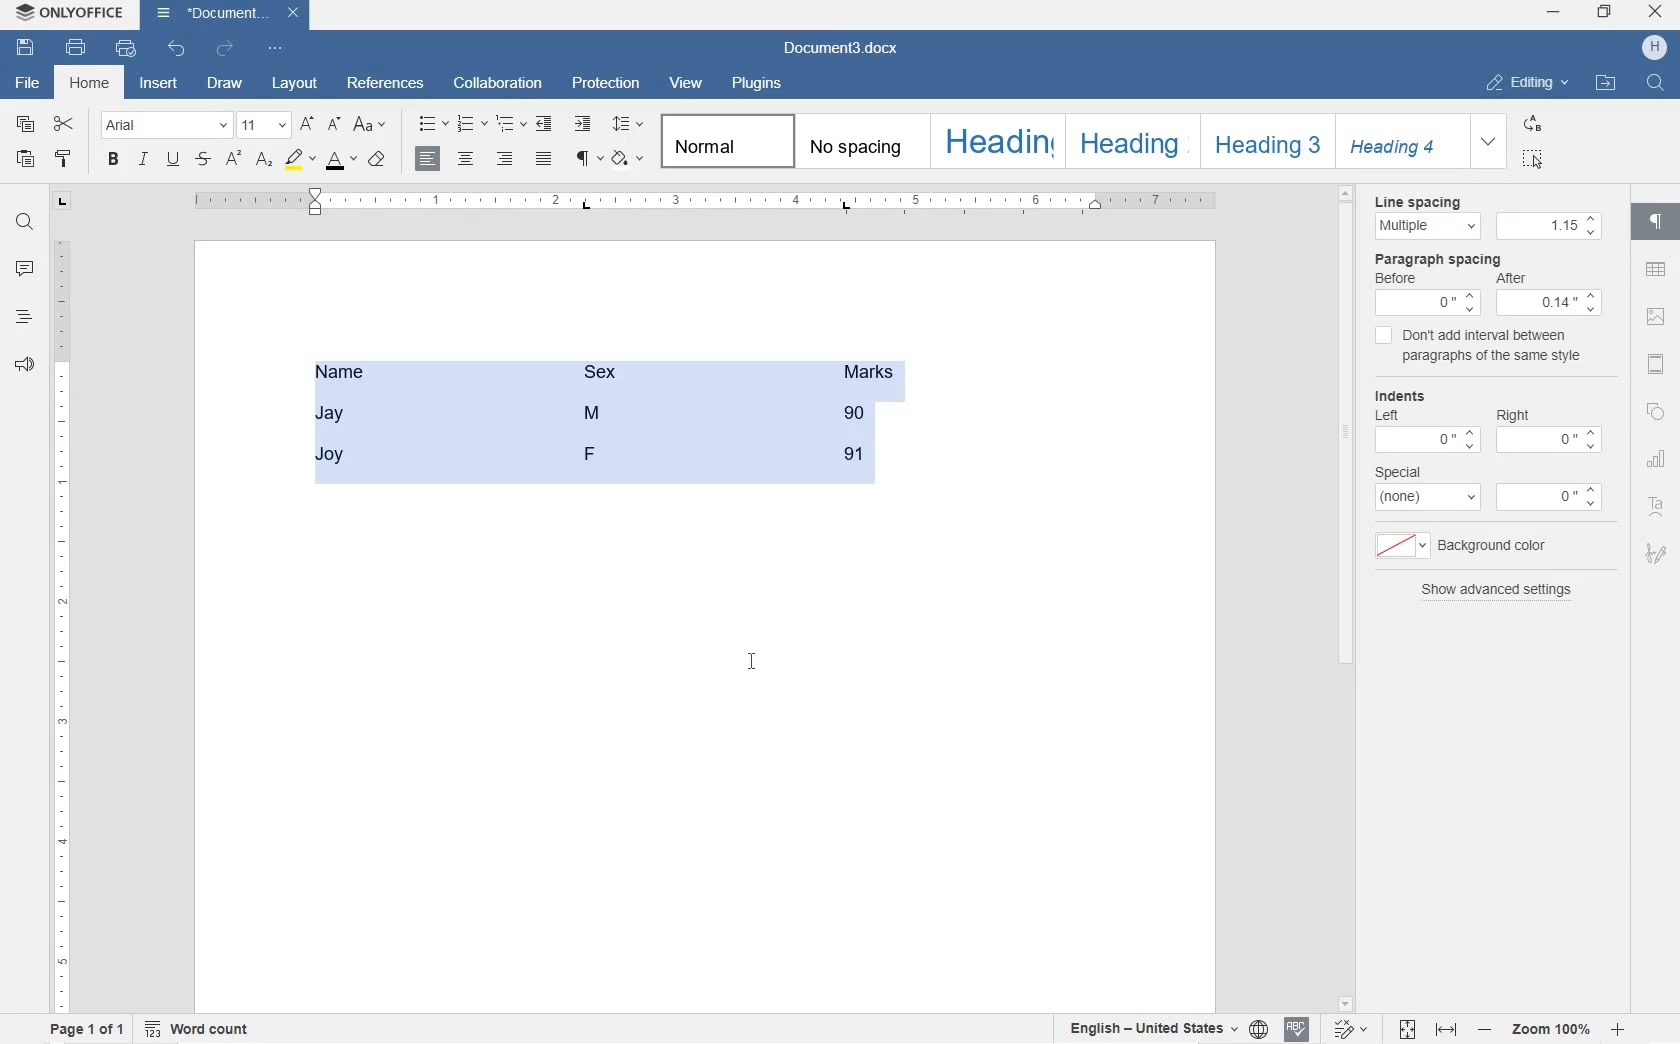 This screenshot has height=1044, width=1680. Describe the element at coordinates (22, 316) in the screenshot. I see `HEADINGS` at that location.